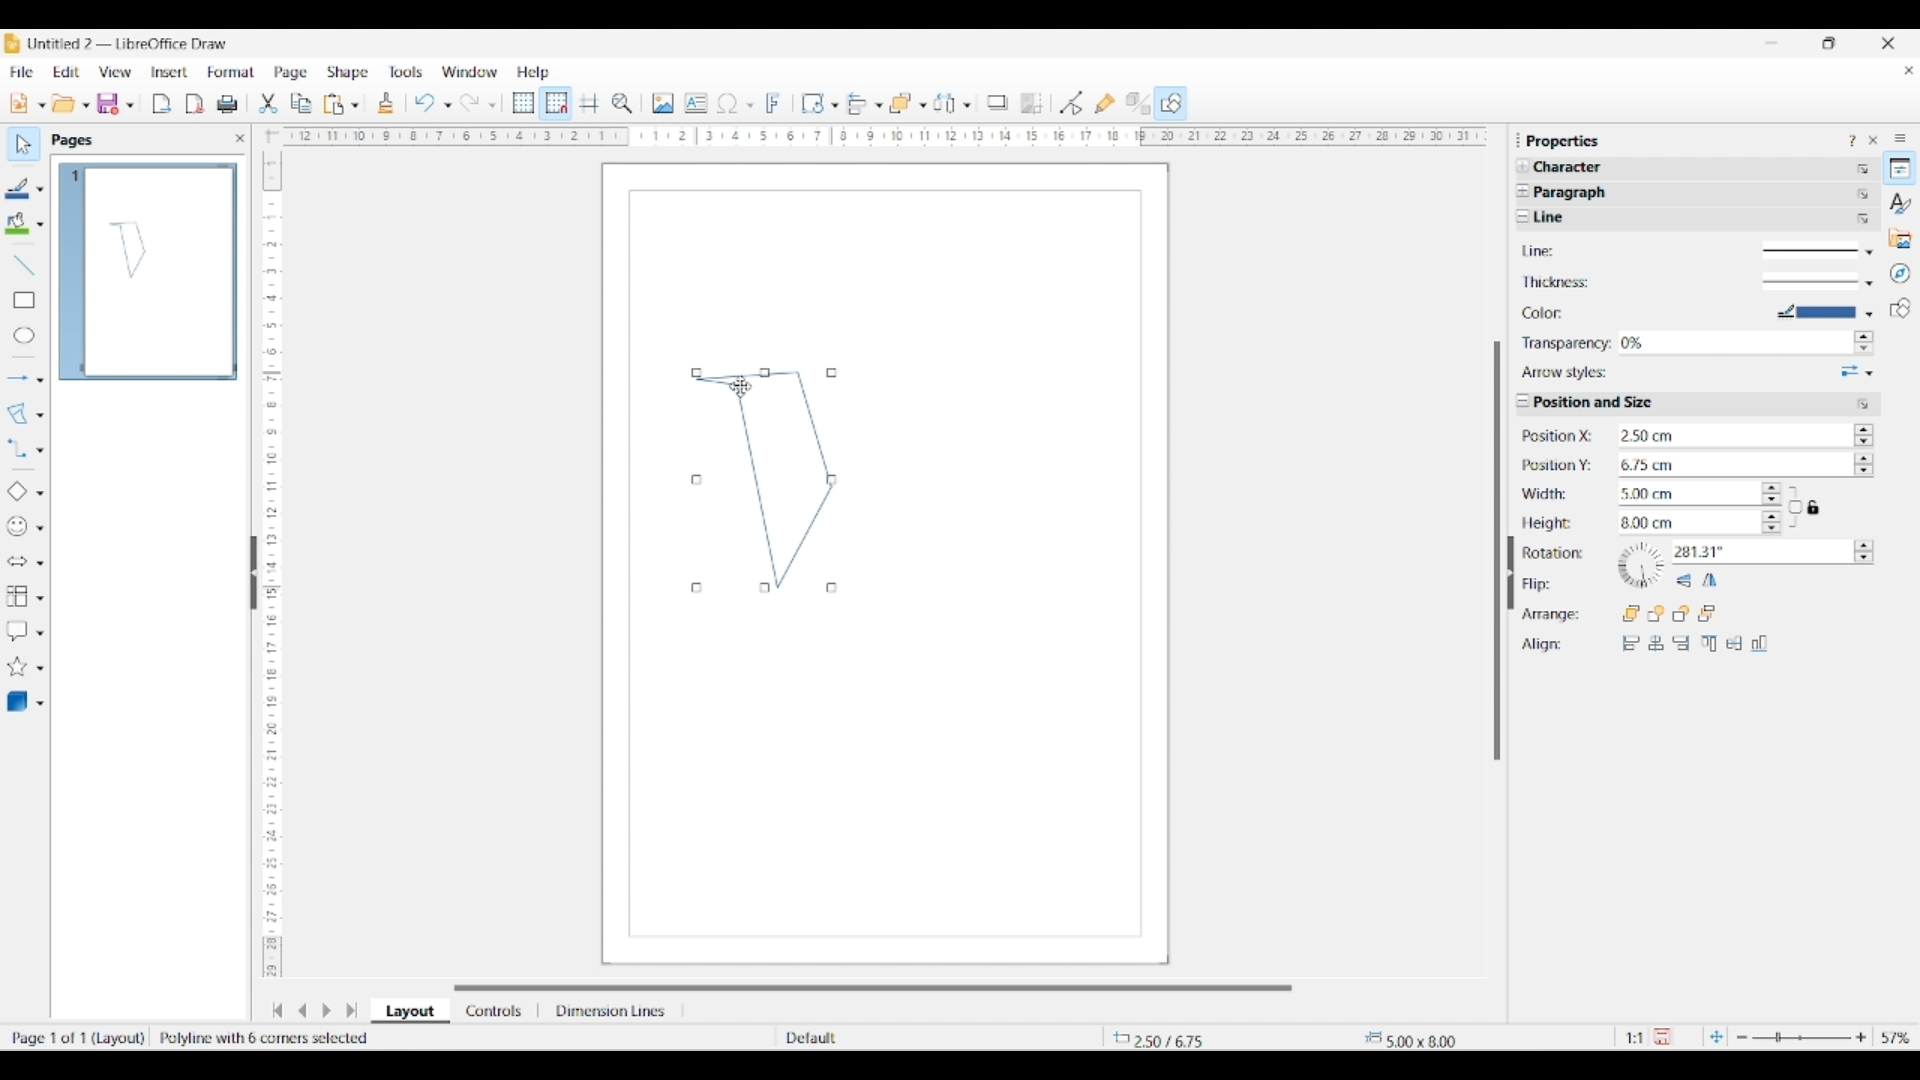 The height and width of the screenshot is (1080, 1920). Describe the element at coordinates (1861, 1037) in the screenshot. I see `Zoom in` at that location.